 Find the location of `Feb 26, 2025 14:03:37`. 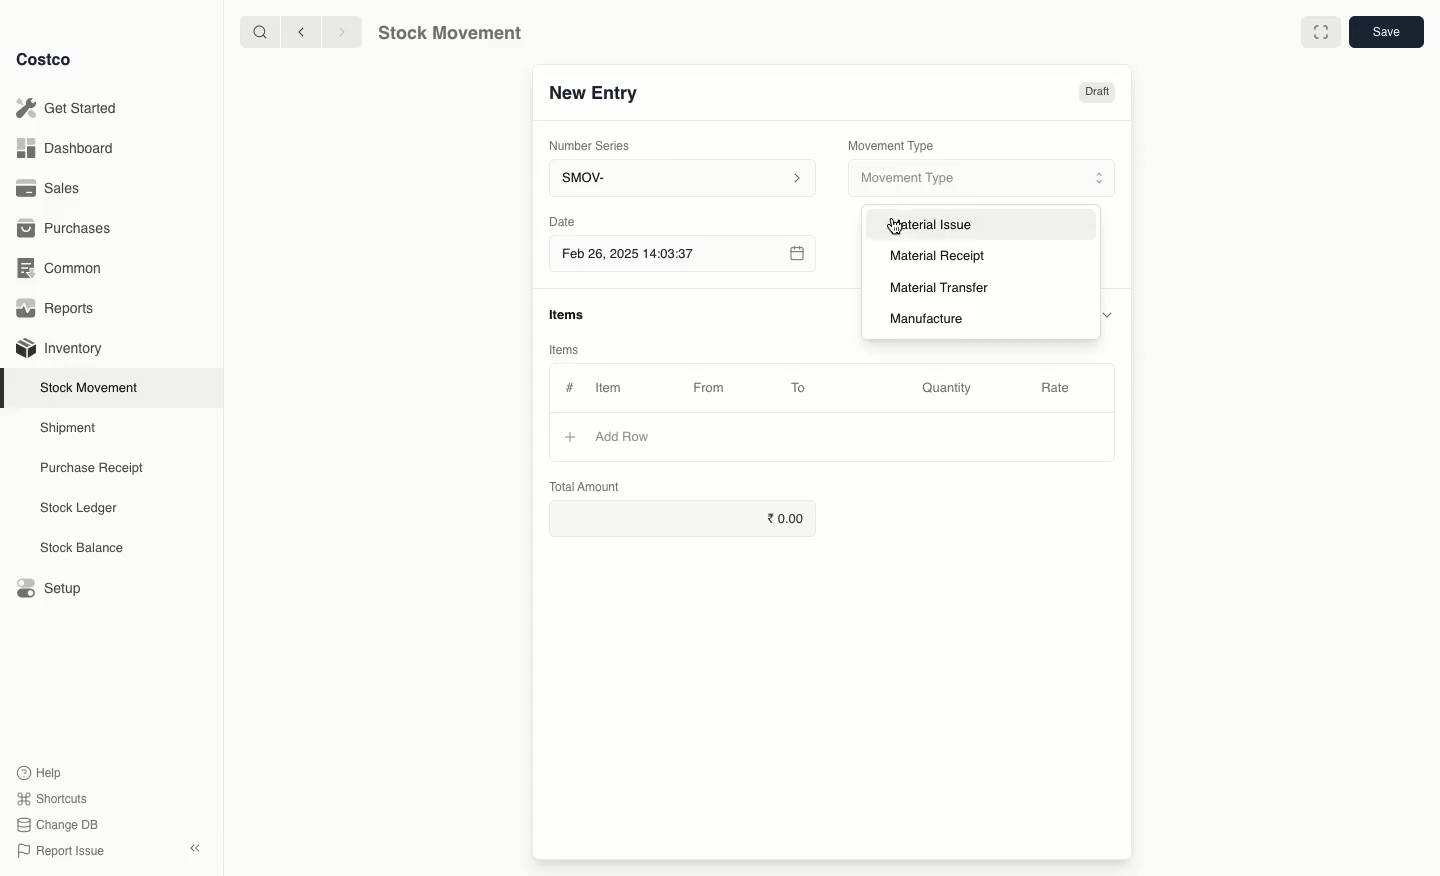

Feb 26, 2025 14:03:37 is located at coordinates (681, 255).